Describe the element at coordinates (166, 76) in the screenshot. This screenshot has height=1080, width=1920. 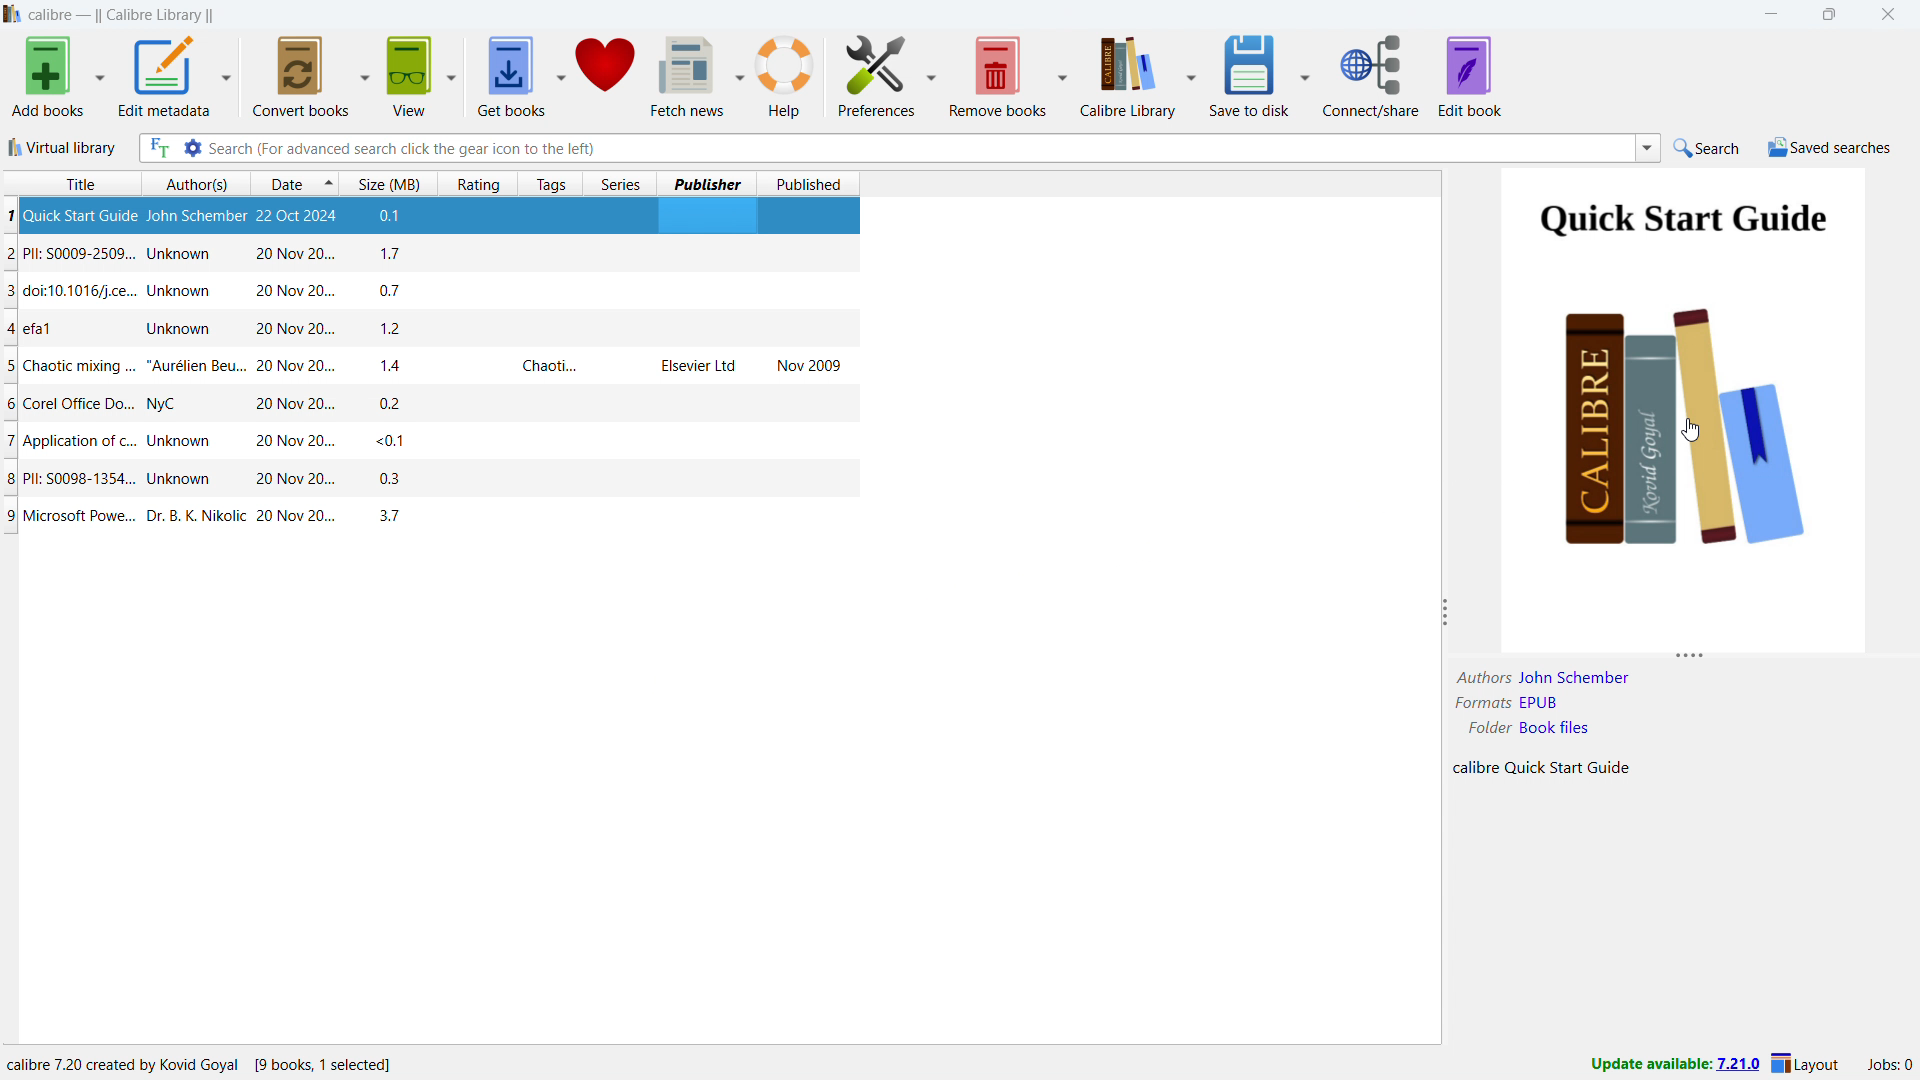
I see `edit metadata` at that location.